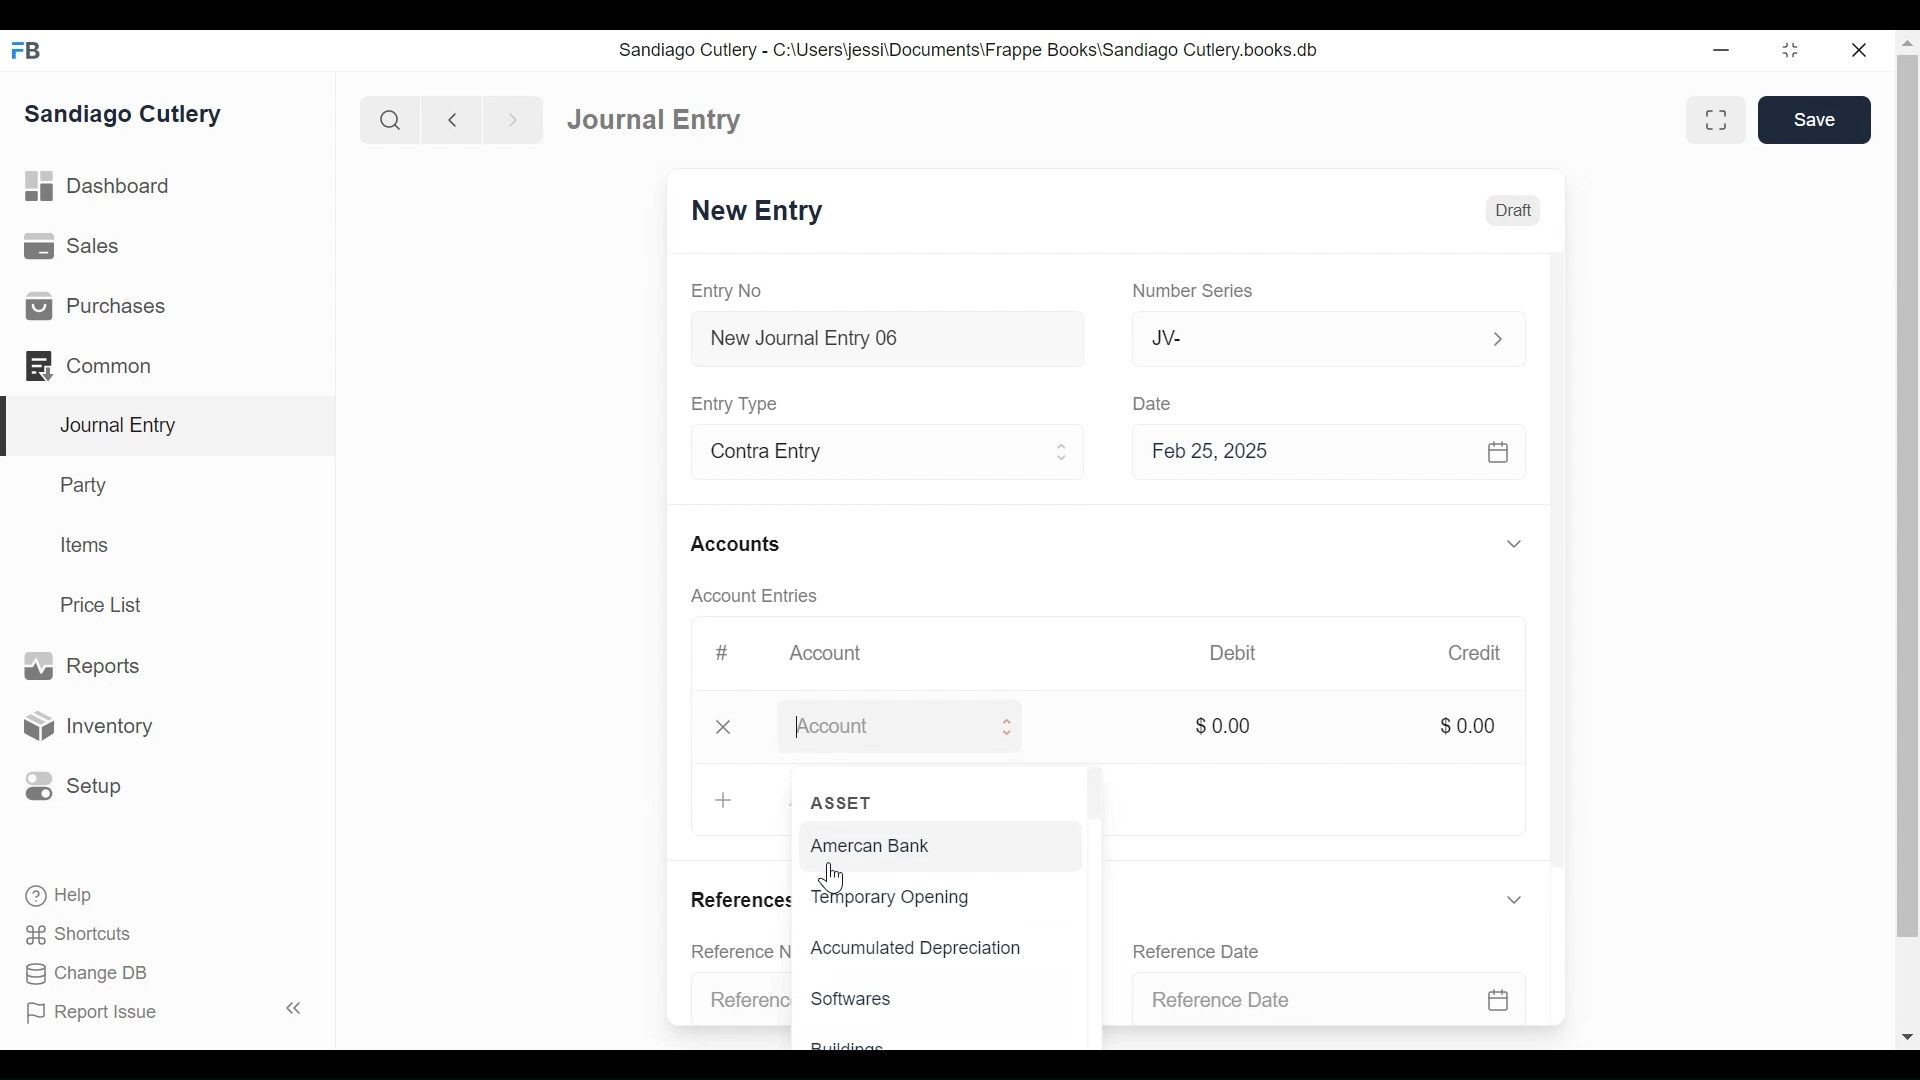  I want to click on Search, so click(391, 120).